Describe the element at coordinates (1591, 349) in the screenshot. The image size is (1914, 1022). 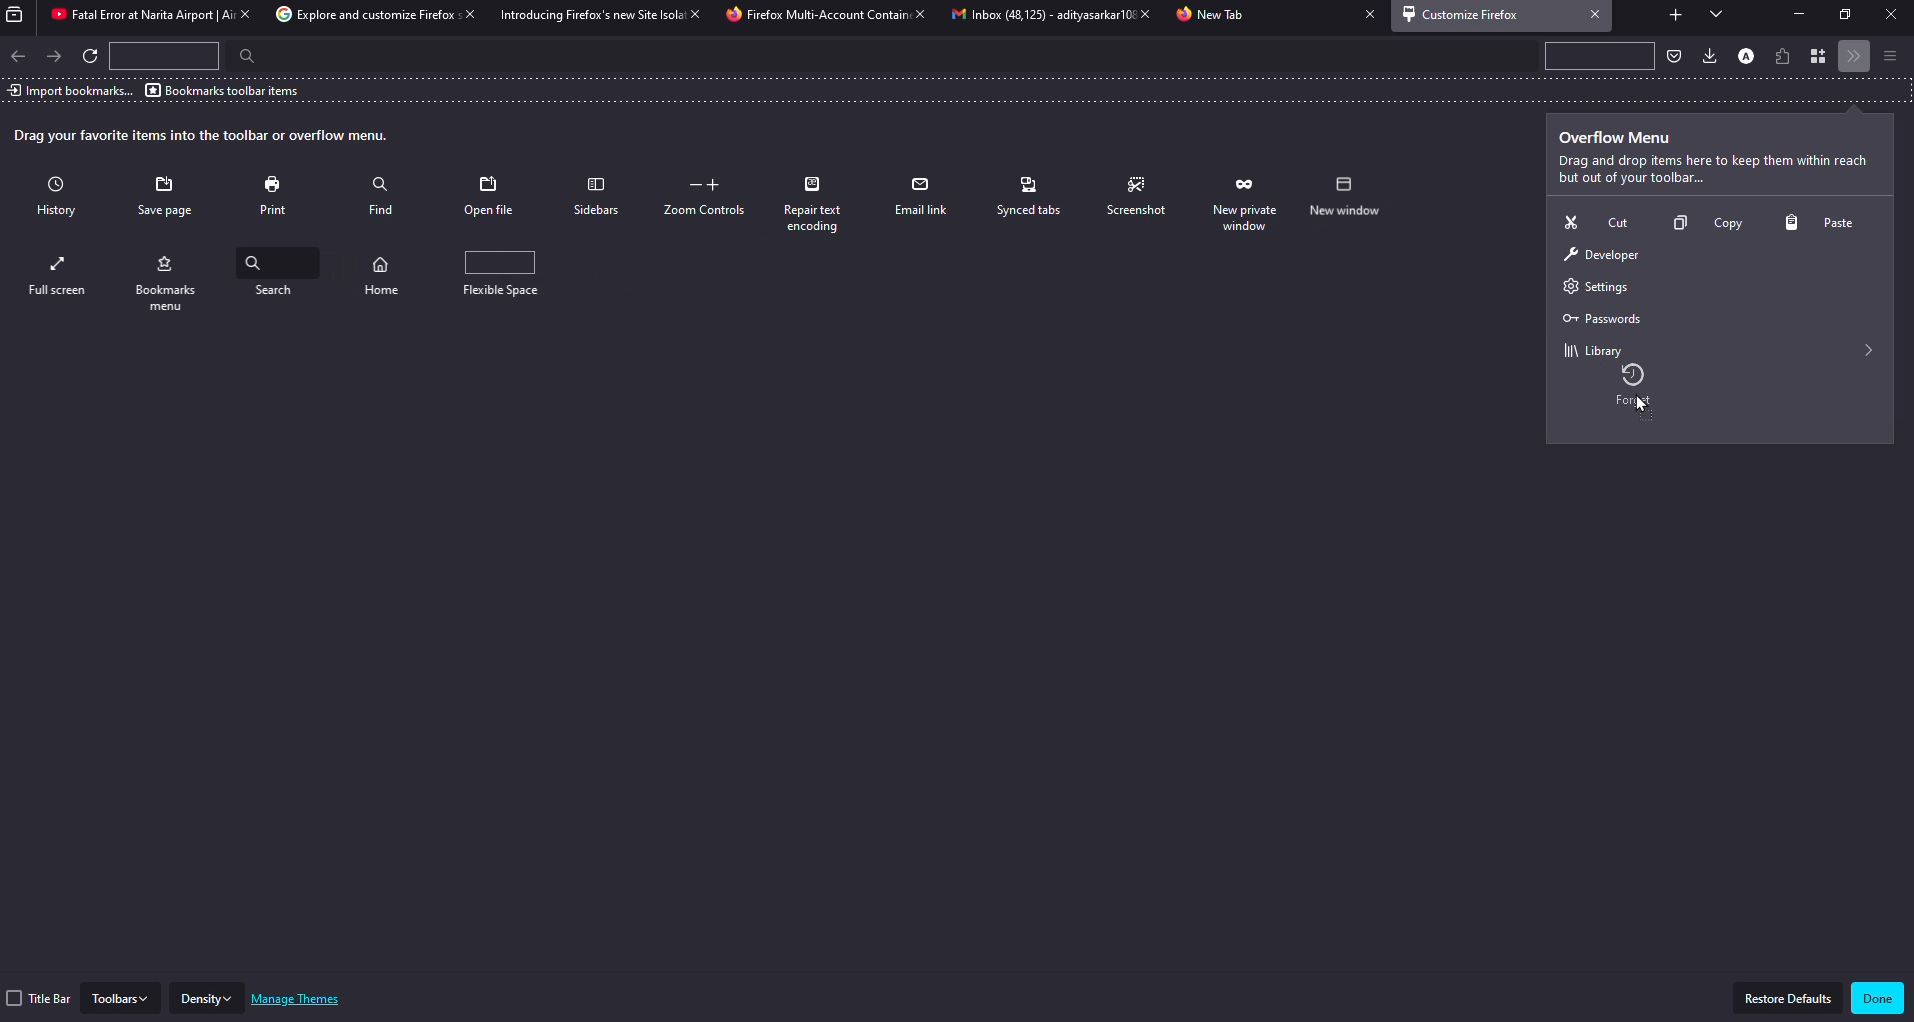
I see `library` at that location.